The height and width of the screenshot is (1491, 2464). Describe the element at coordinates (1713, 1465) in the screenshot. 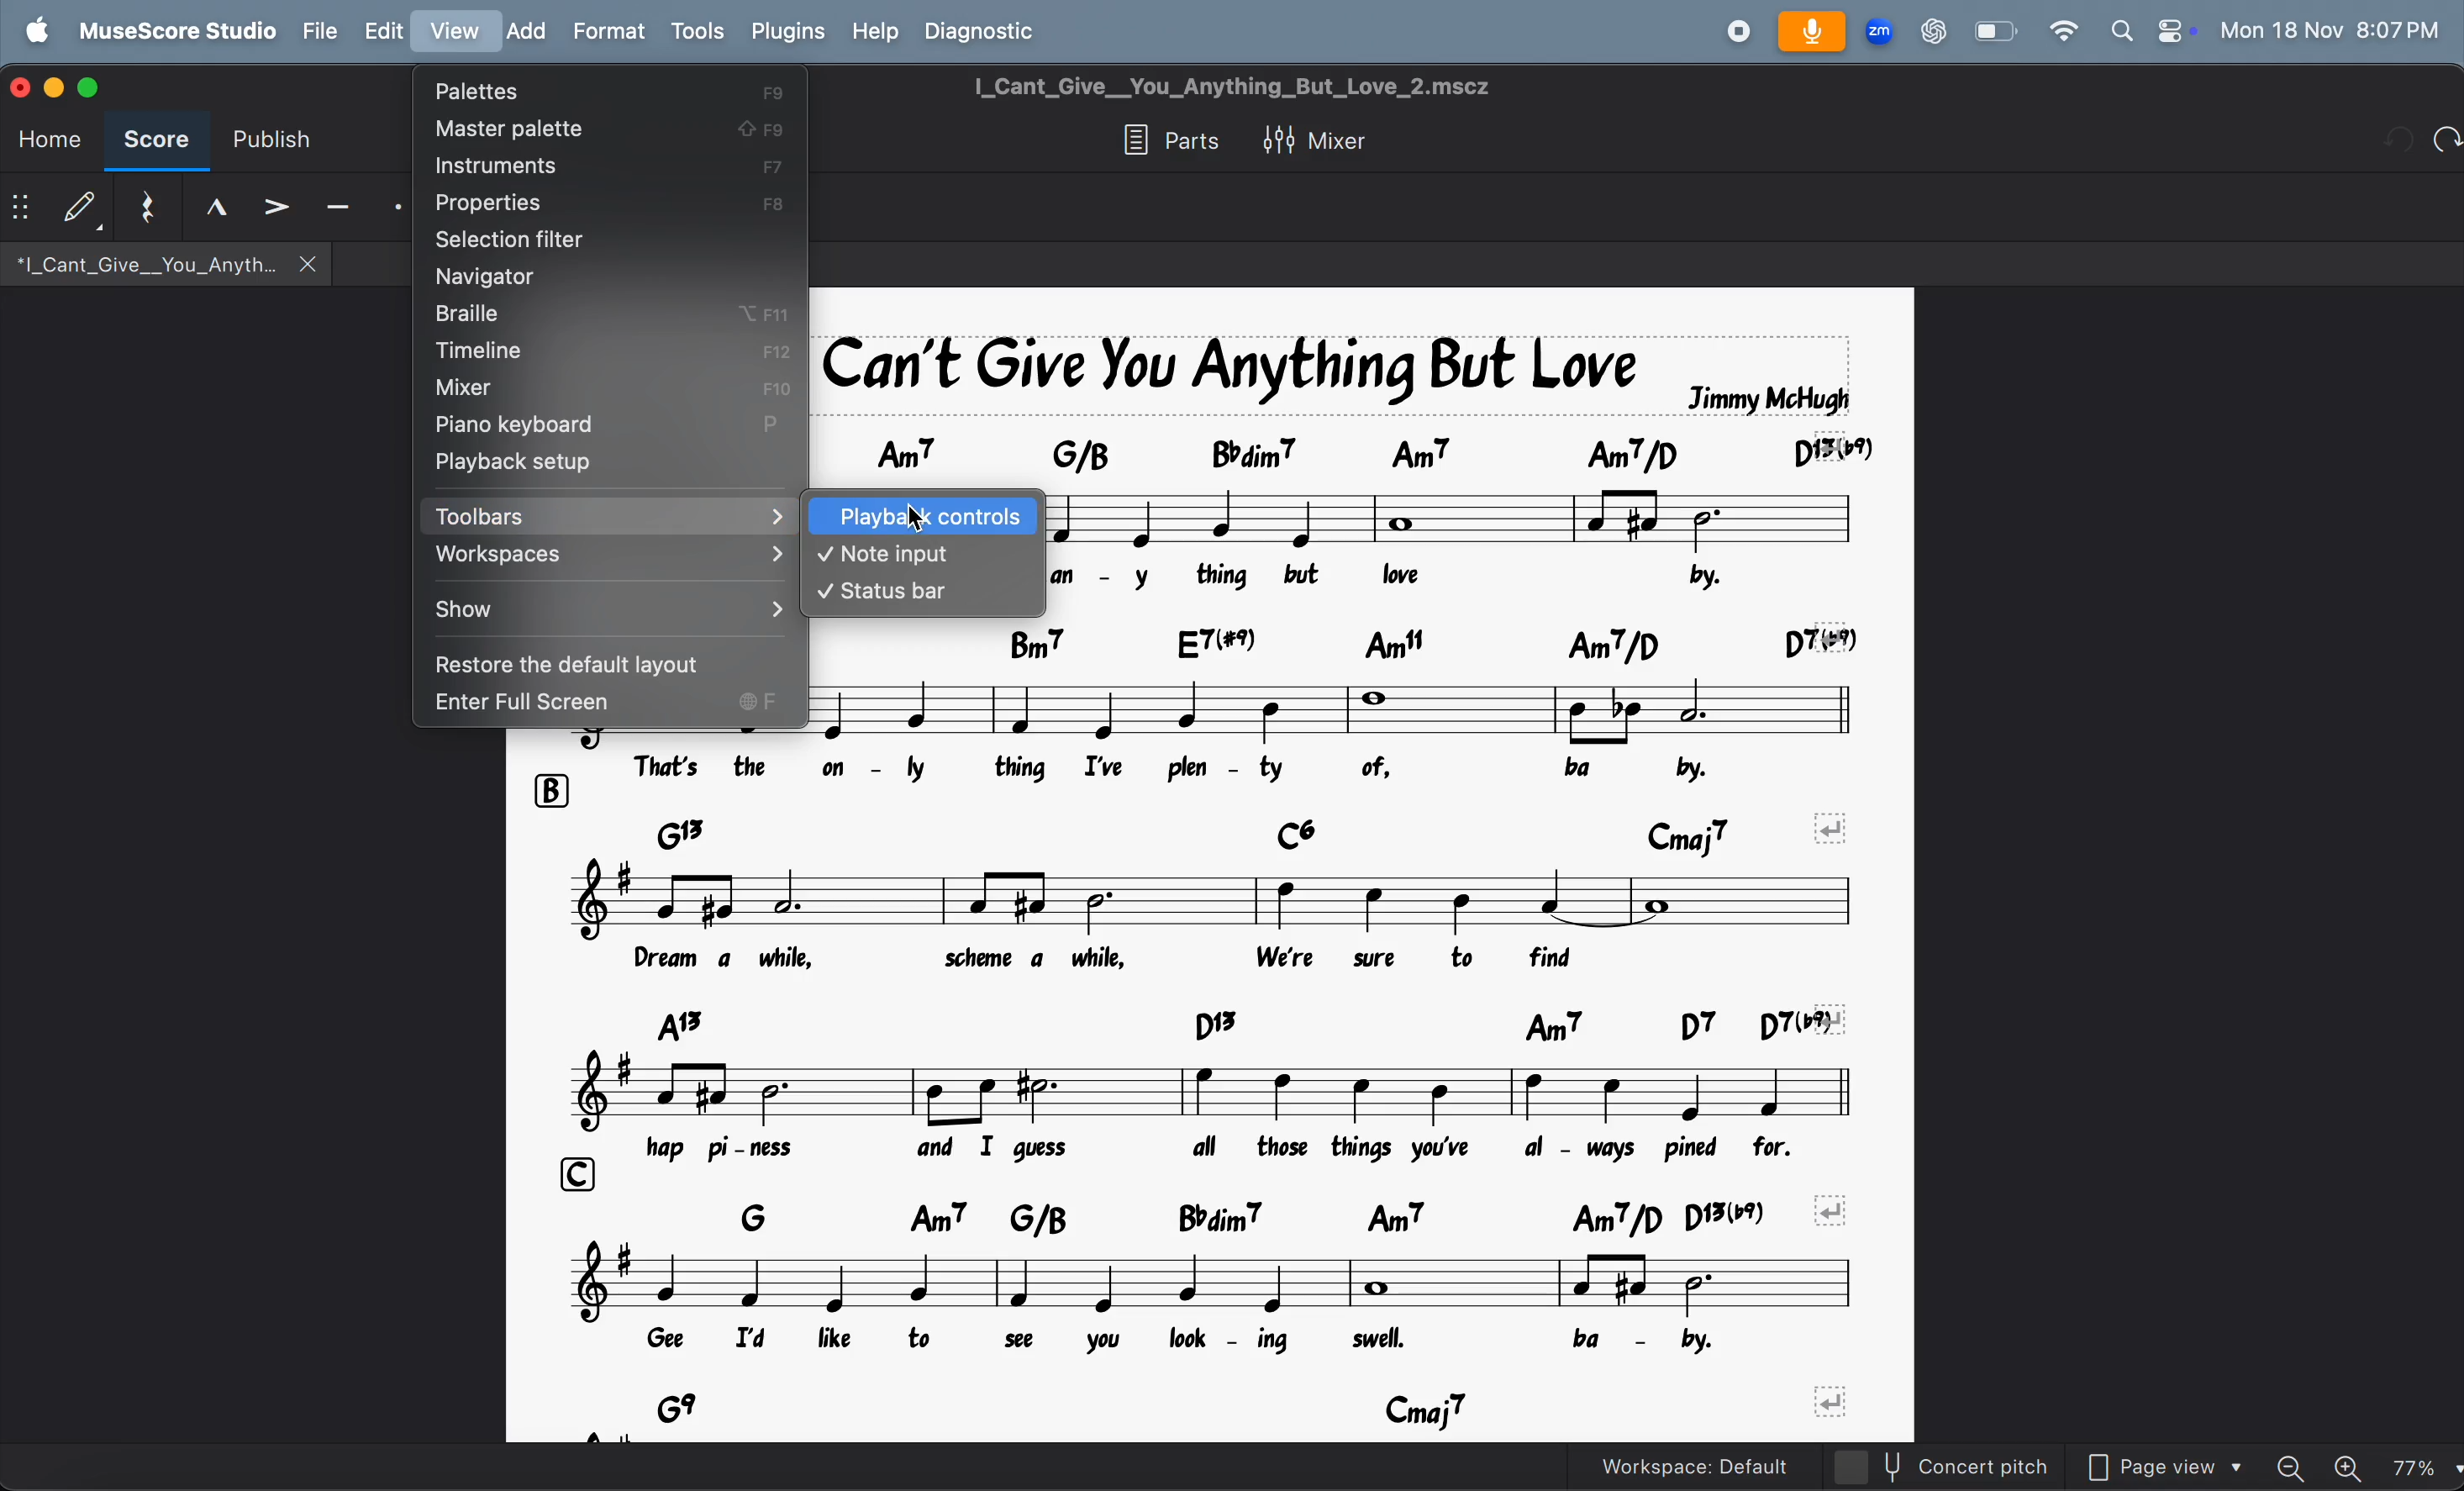

I see `workspace default` at that location.